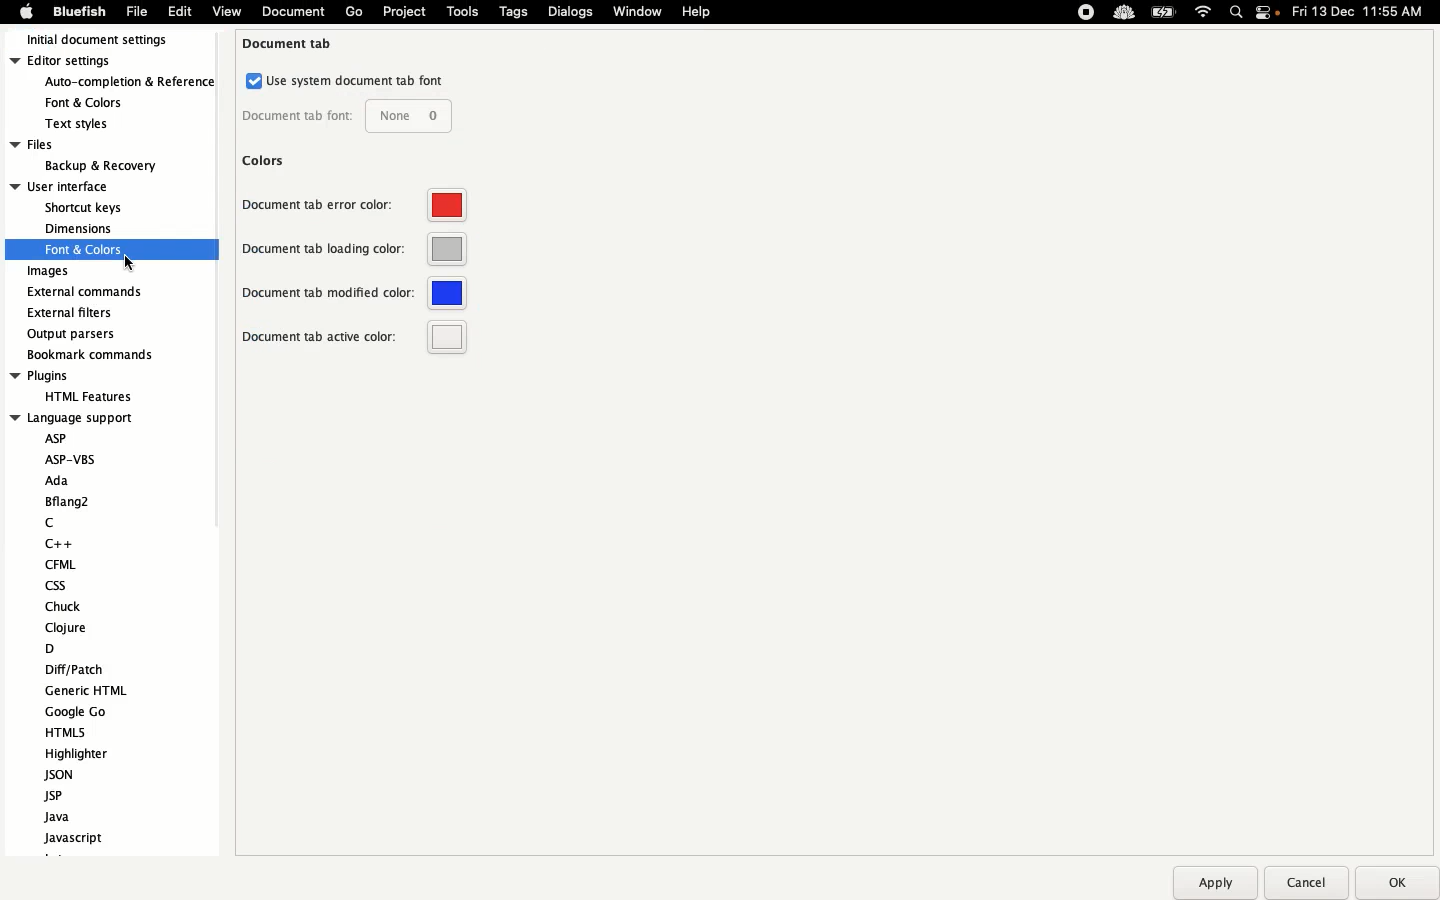  Describe the element at coordinates (344, 81) in the screenshot. I see `use system documents tab font` at that location.